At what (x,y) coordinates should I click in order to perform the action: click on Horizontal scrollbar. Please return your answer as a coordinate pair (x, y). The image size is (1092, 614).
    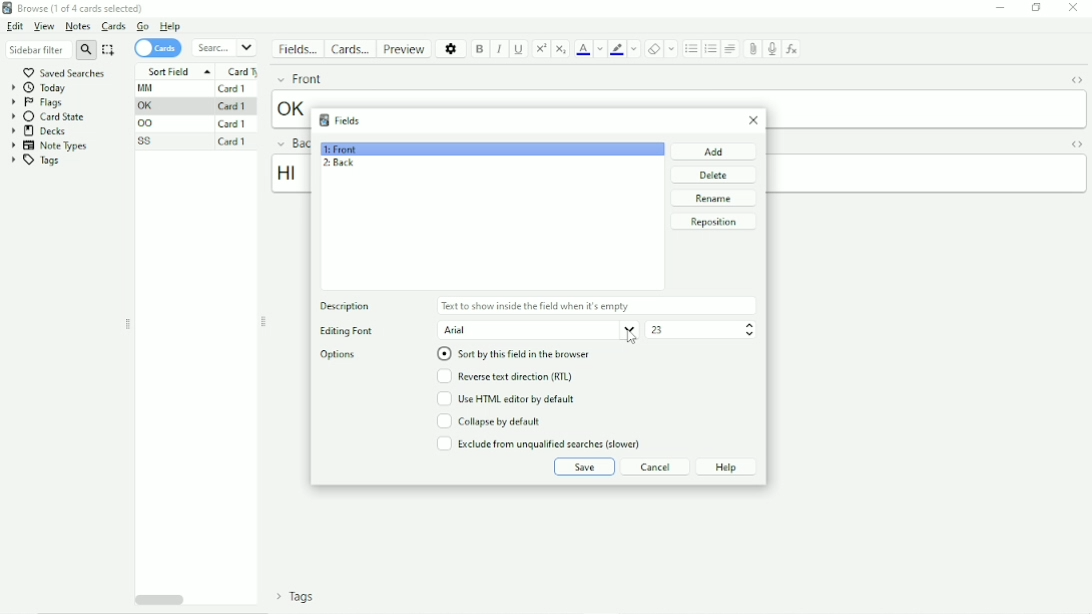
    Looking at the image, I should click on (158, 600).